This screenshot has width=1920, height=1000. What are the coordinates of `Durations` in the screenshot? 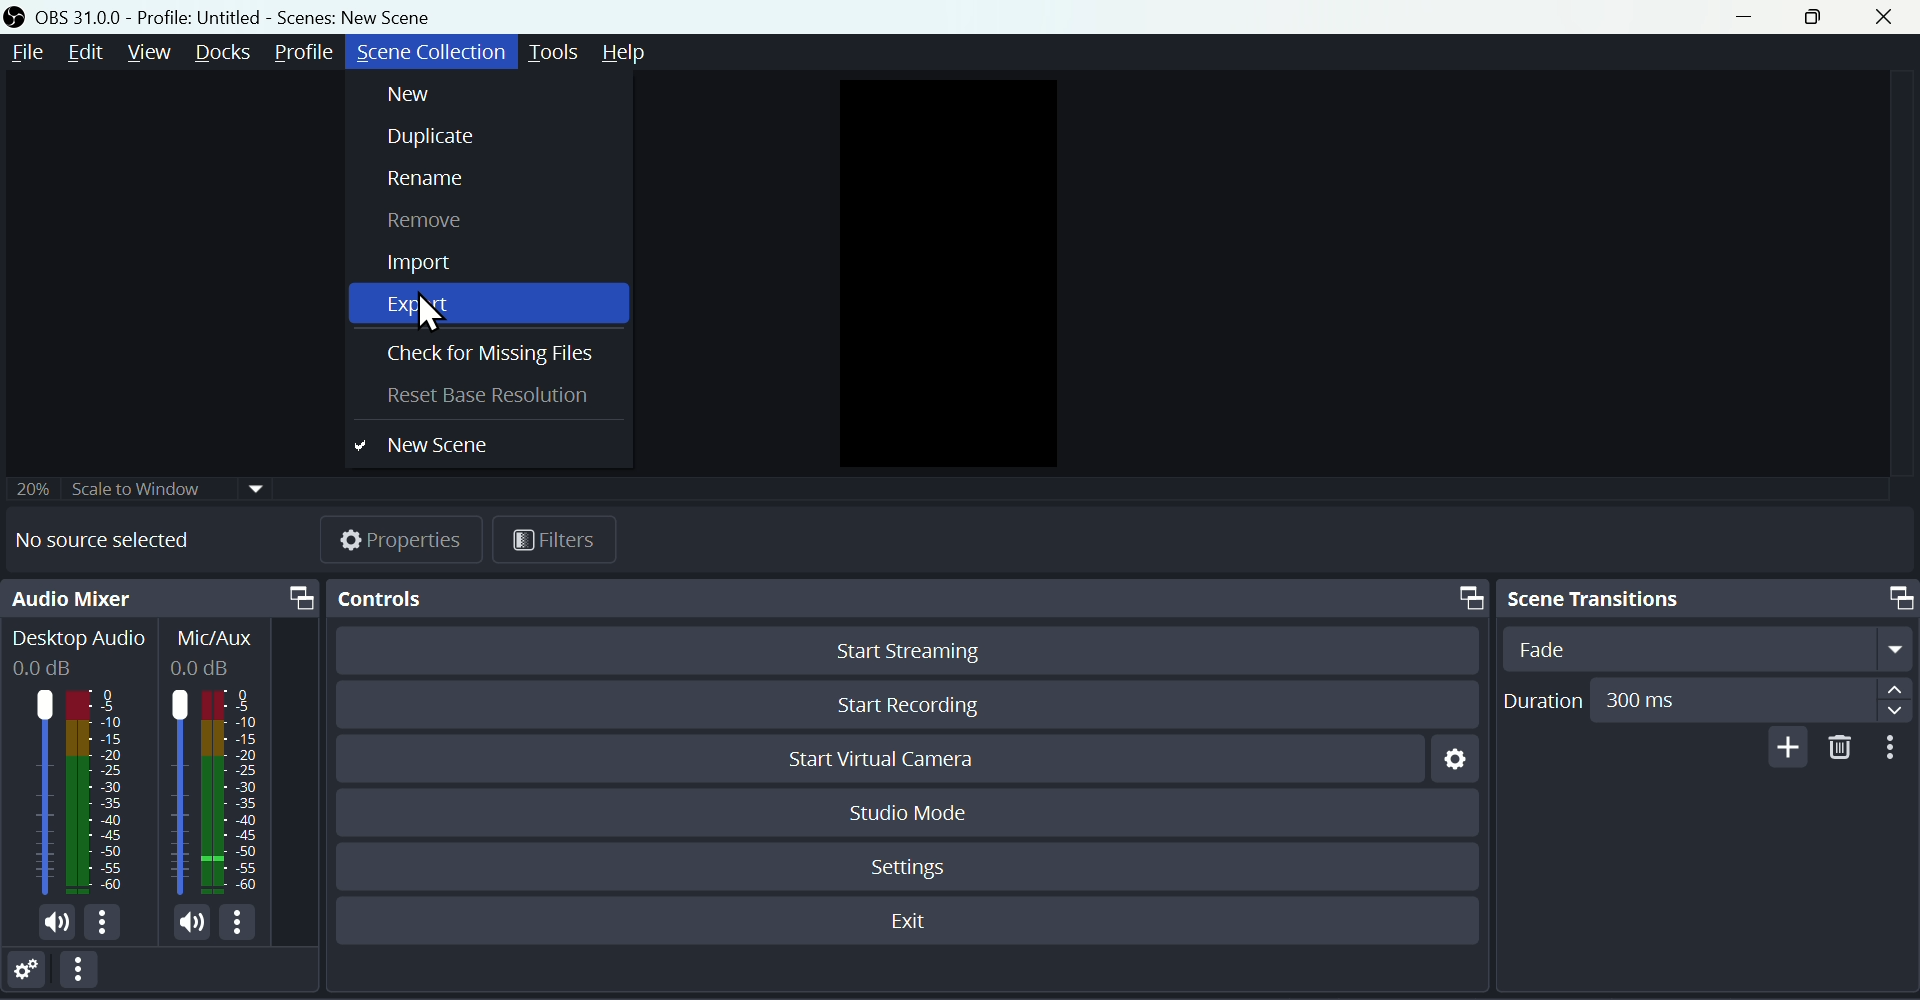 It's located at (1705, 699).